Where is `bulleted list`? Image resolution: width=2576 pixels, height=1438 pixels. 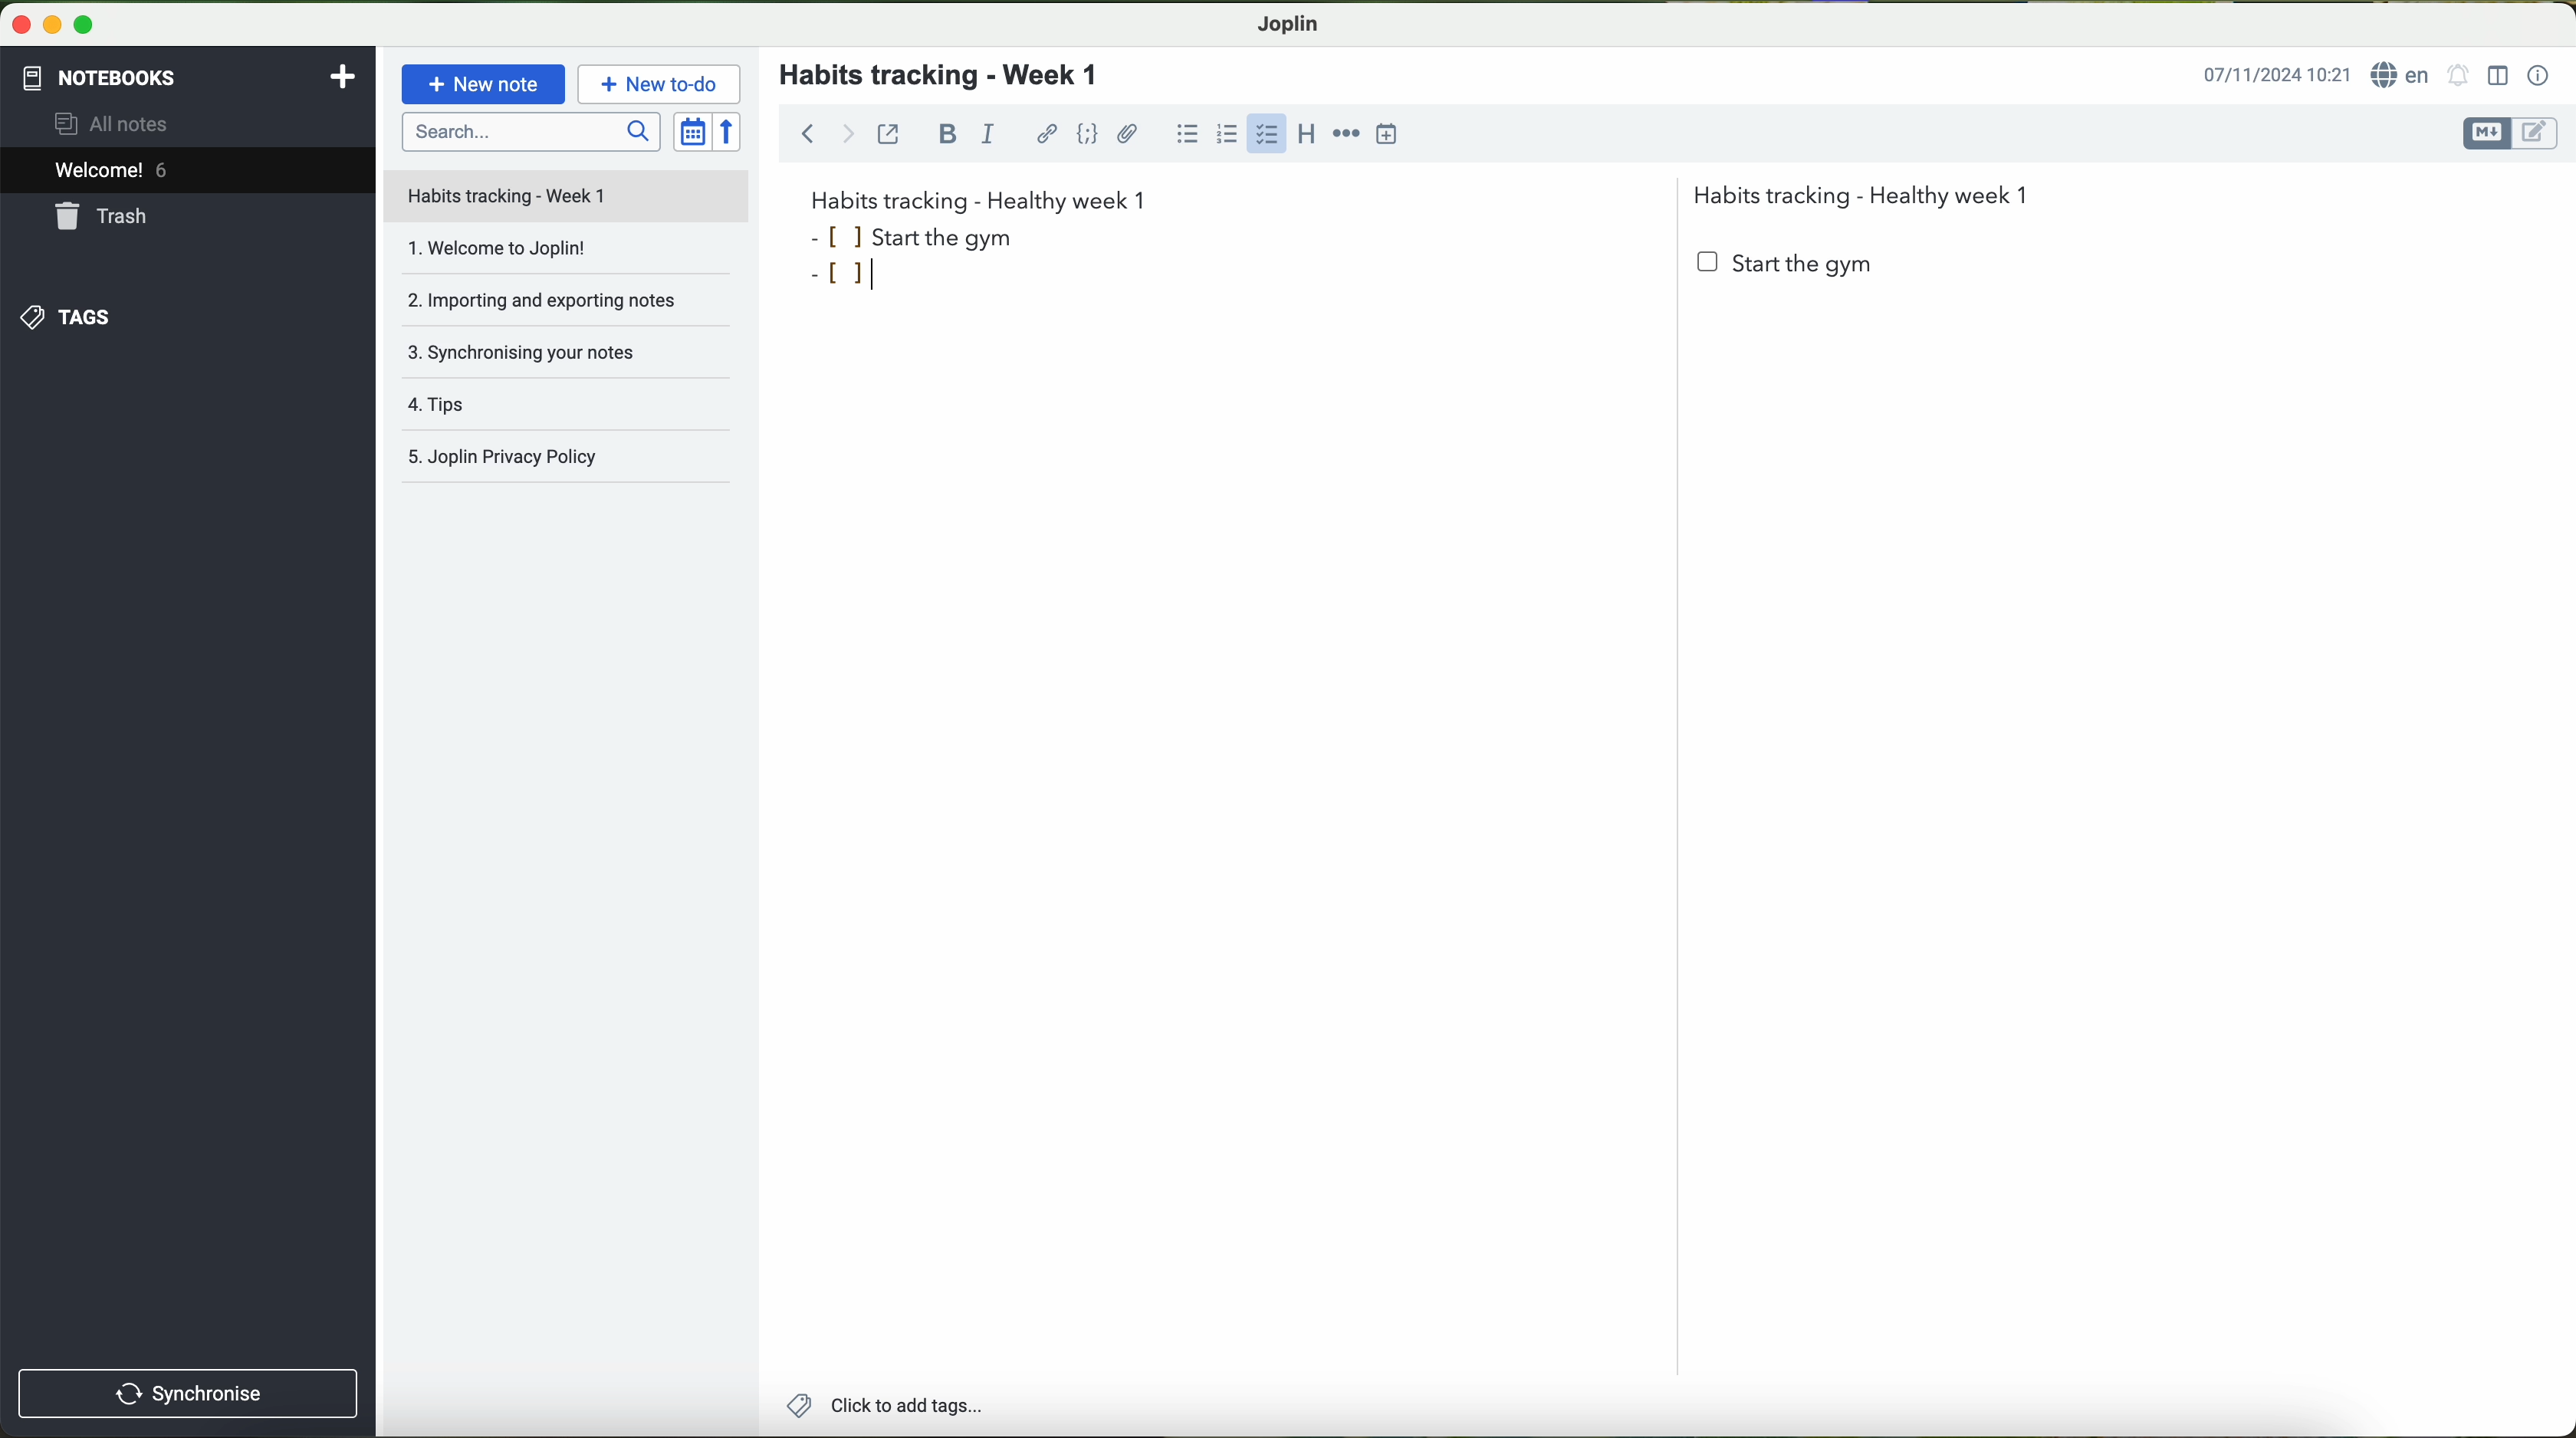
bulleted list is located at coordinates (1187, 133).